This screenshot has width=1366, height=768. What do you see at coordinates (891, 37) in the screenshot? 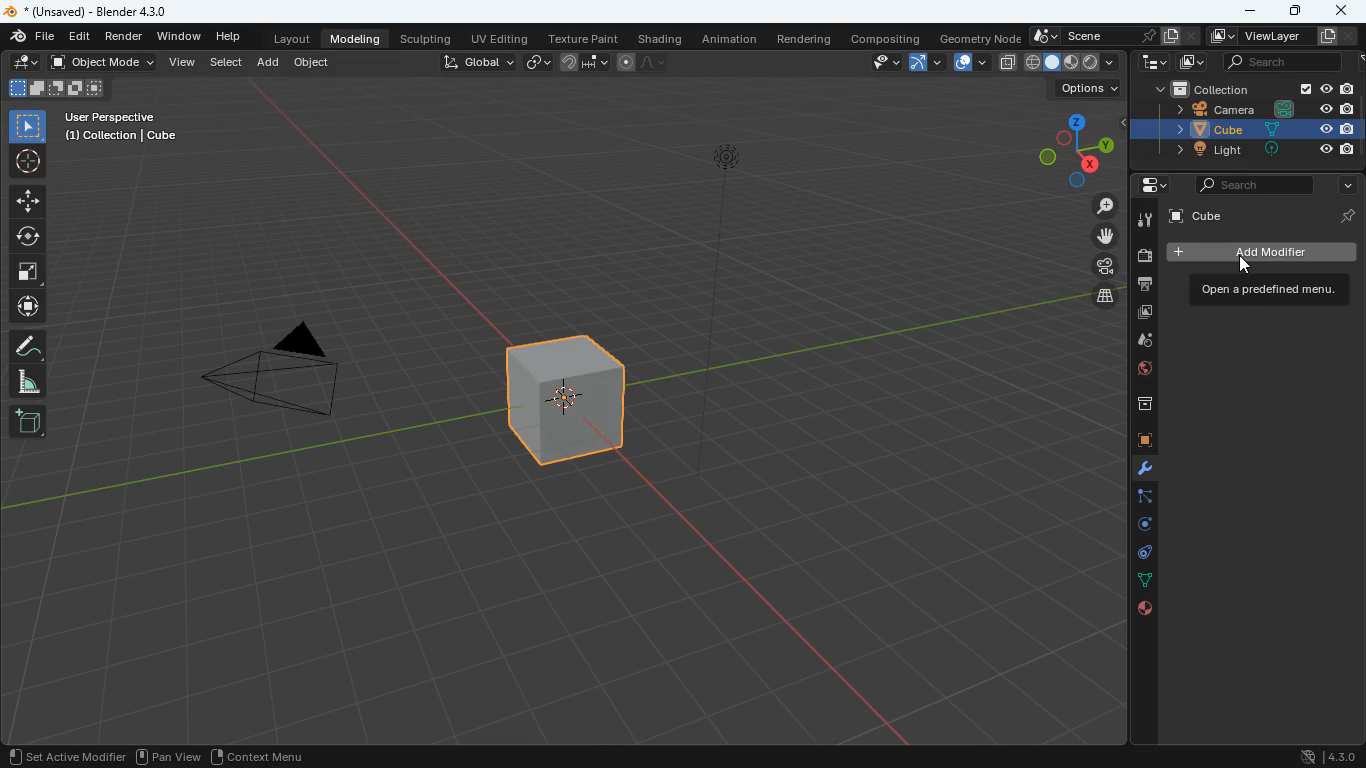
I see `compositing` at bounding box center [891, 37].